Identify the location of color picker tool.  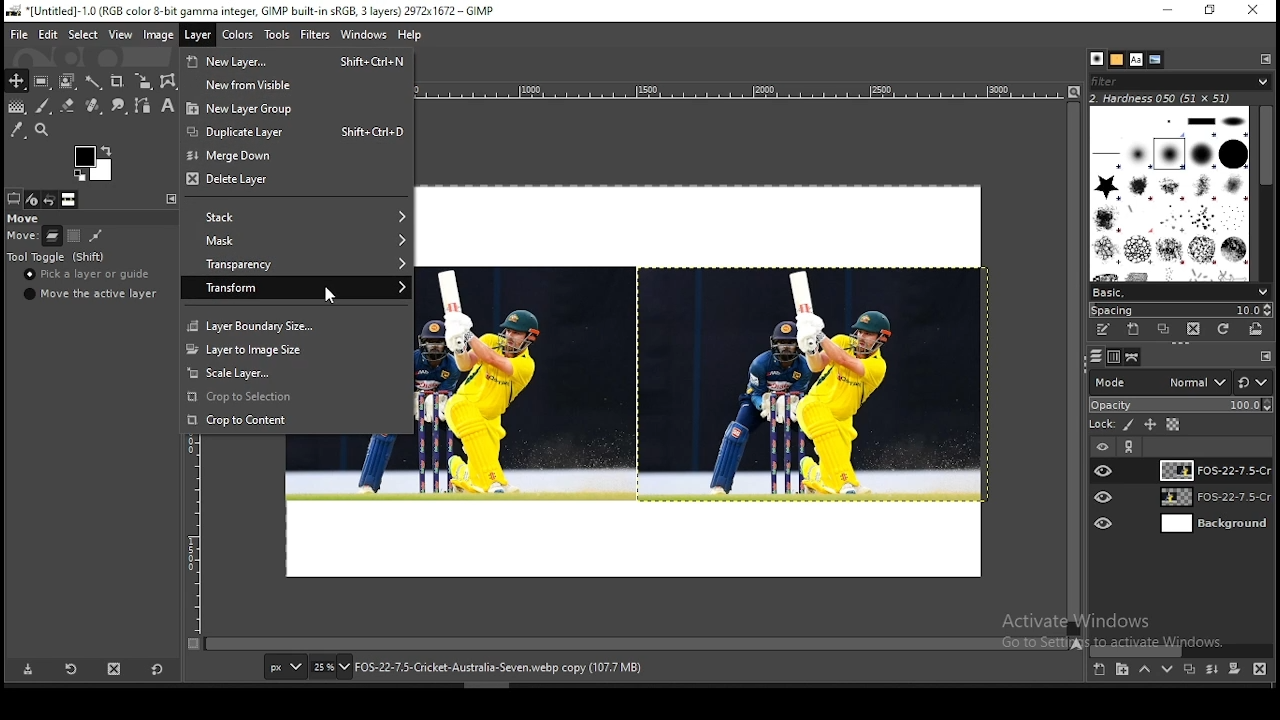
(17, 129).